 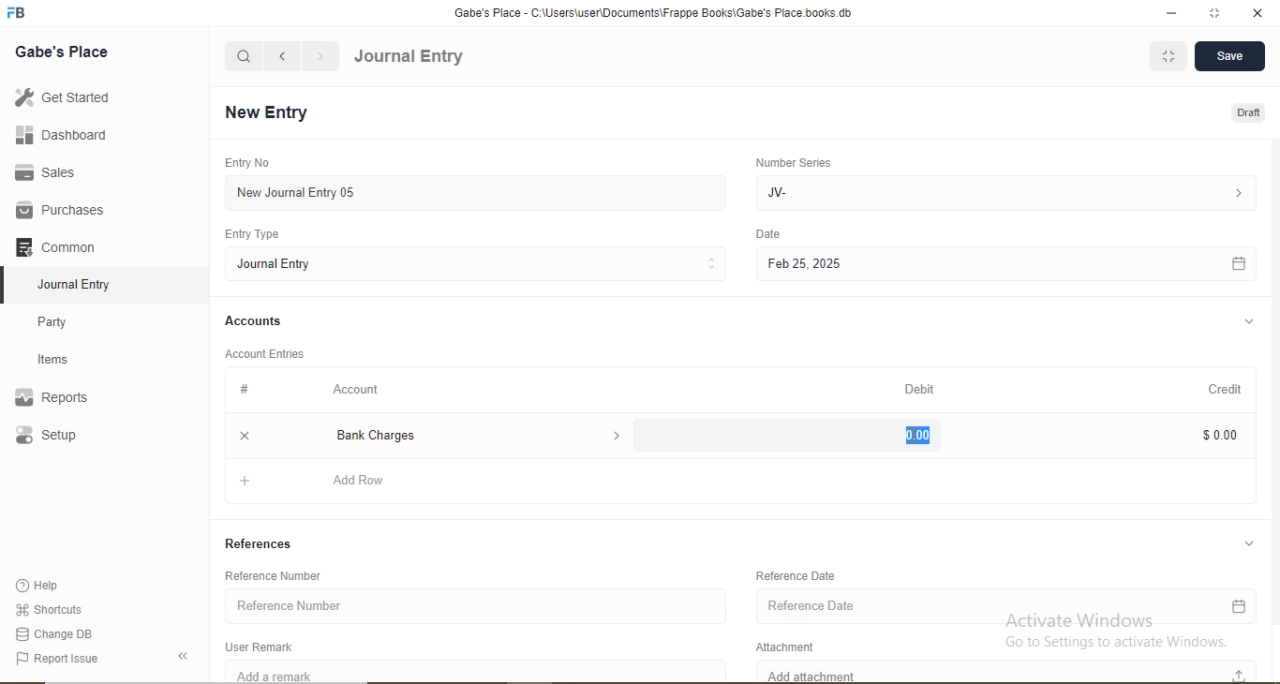 What do you see at coordinates (478, 192) in the screenshot?
I see `New Journal Entry 05` at bounding box center [478, 192].